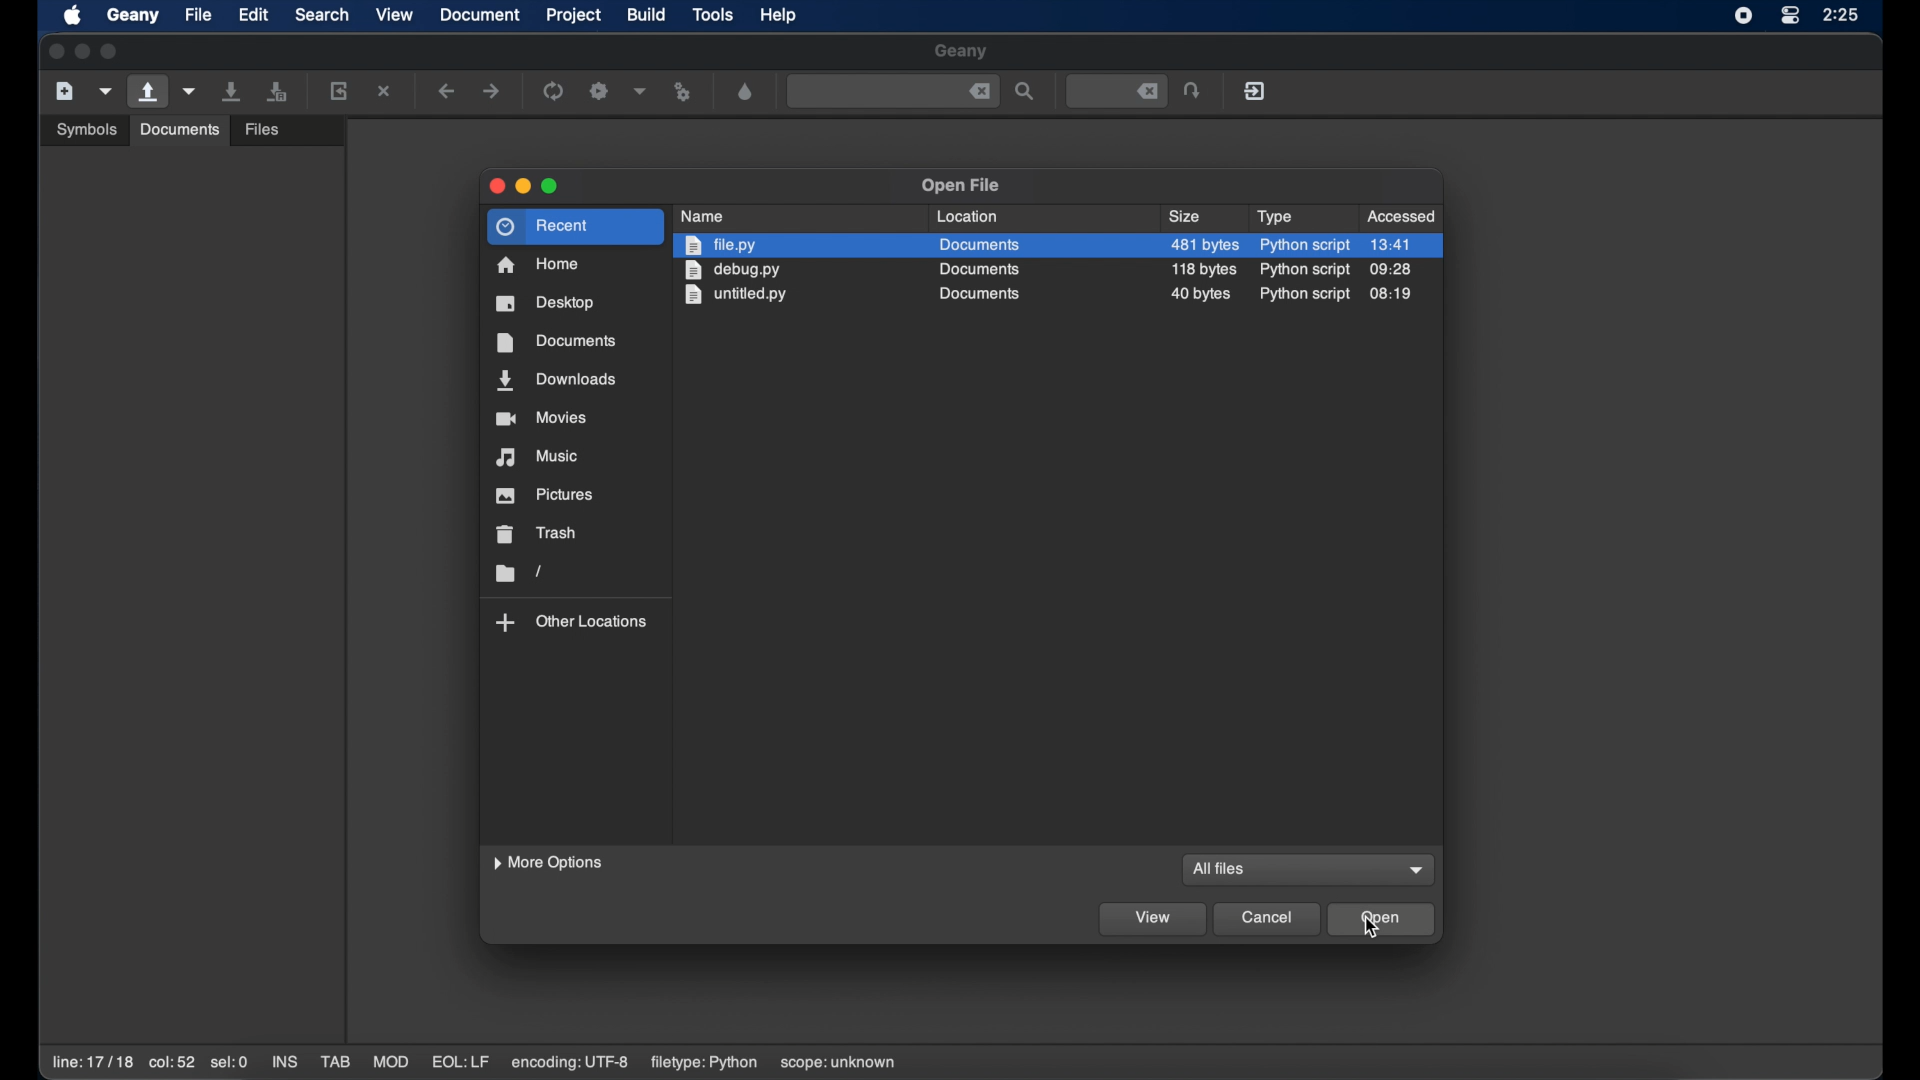 Image resolution: width=1920 pixels, height=1080 pixels. I want to click on minimize, so click(80, 52).